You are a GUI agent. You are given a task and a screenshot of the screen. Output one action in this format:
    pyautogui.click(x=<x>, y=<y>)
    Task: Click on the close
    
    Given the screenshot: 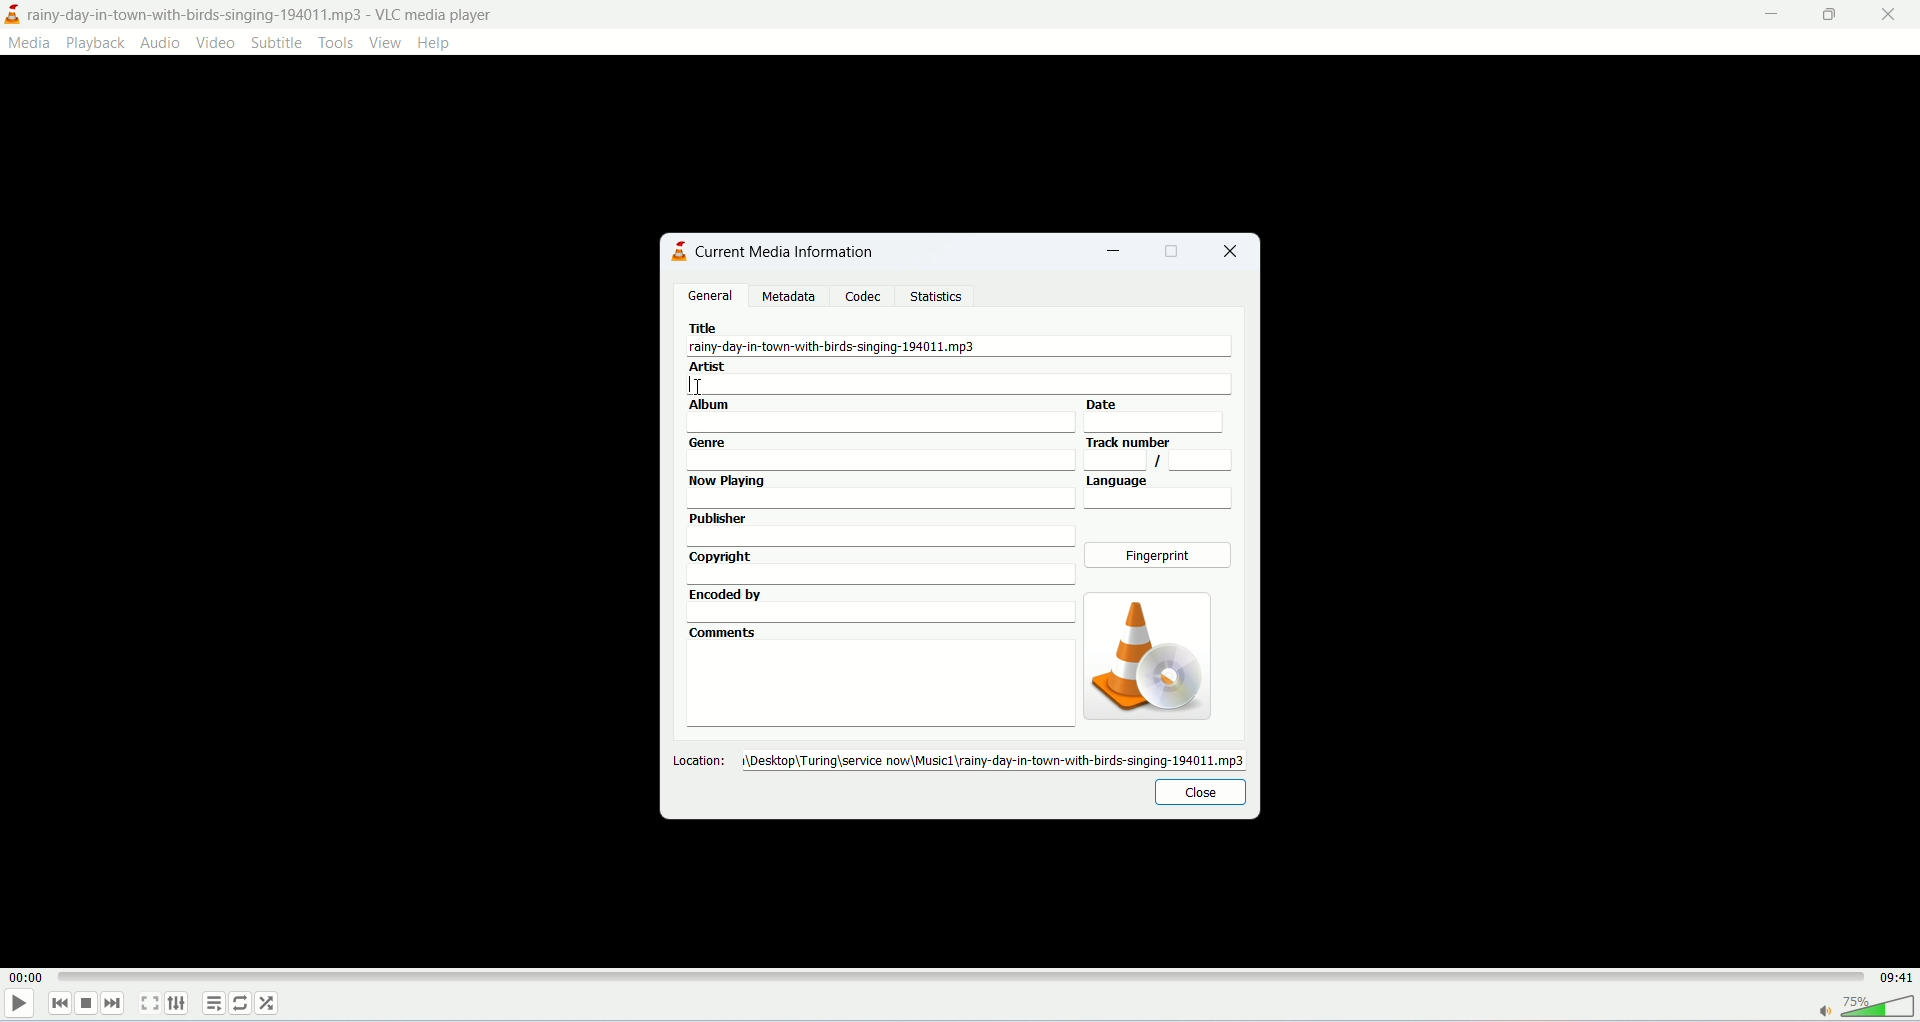 What is the action you would take?
    pyautogui.click(x=1199, y=792)
    